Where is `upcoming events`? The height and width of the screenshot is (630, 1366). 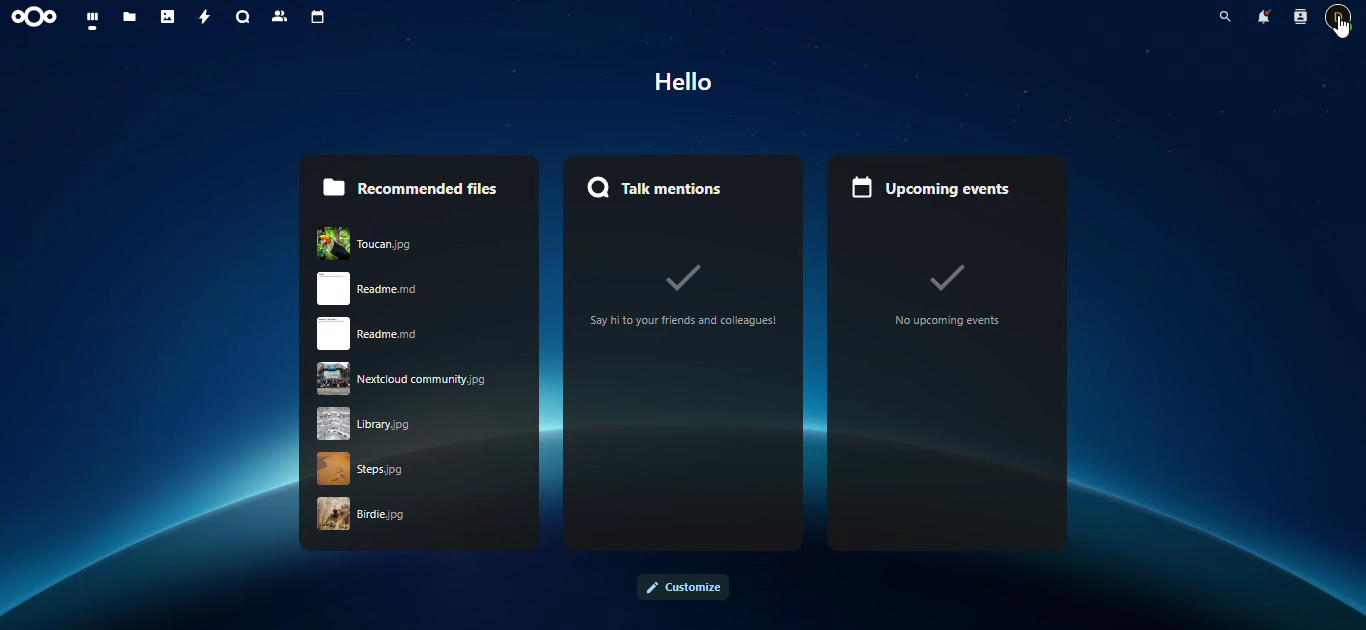
upcoming events is located at coordinates (937, 184).